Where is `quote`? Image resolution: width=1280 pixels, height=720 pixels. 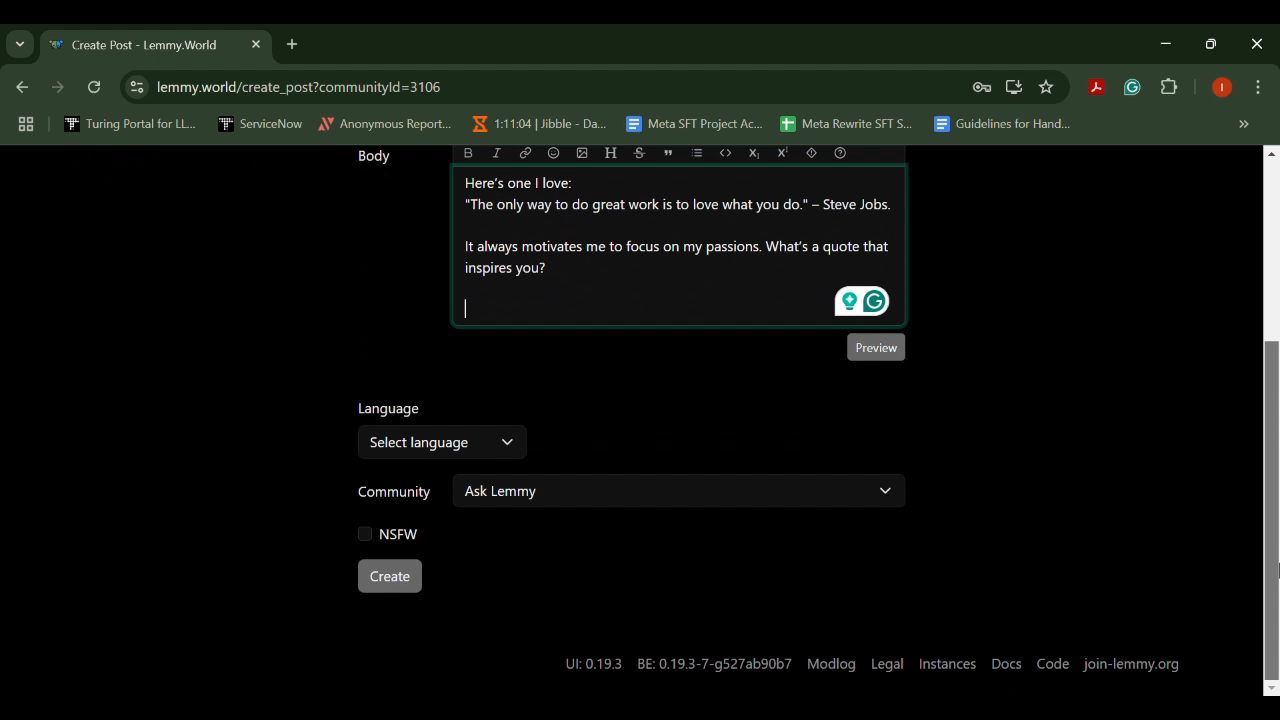
quote is located at coordinates (666, 152).